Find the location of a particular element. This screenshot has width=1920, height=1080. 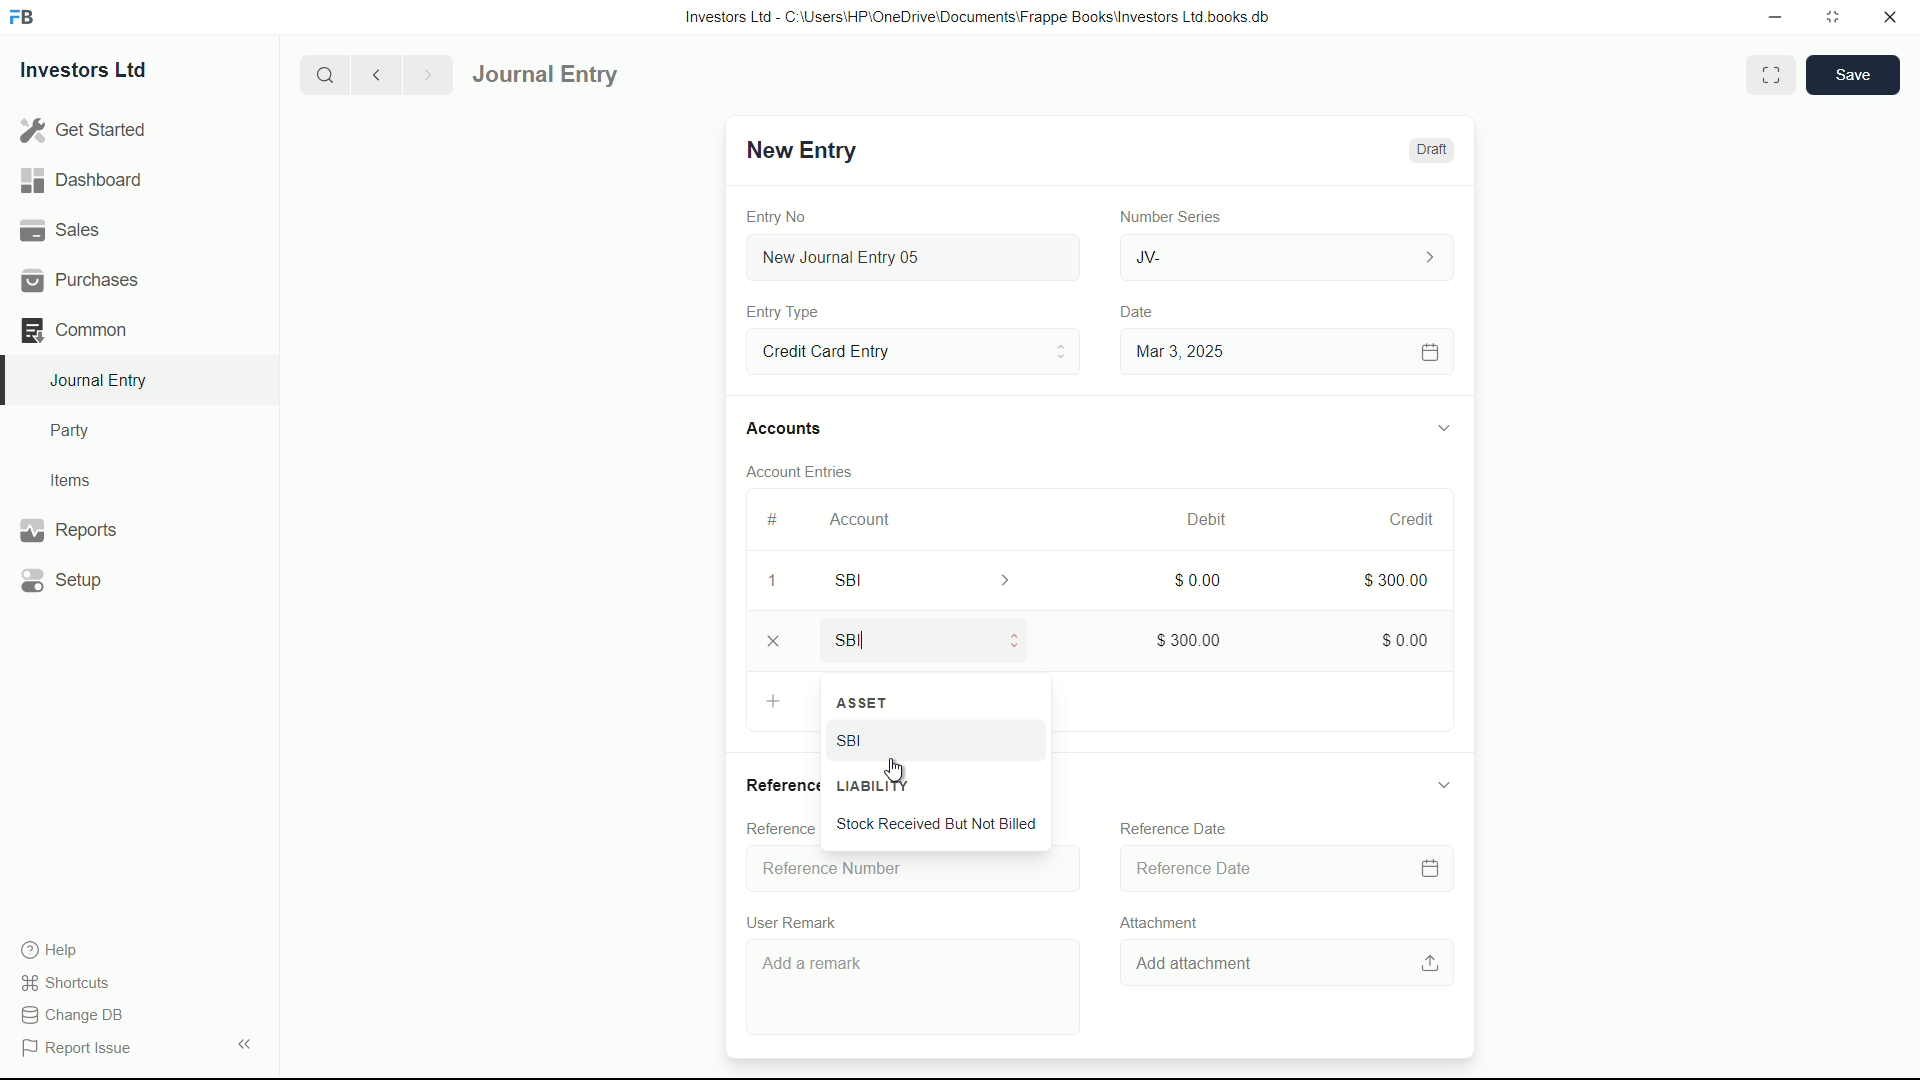

JV is located at coordinates (1290, 255).